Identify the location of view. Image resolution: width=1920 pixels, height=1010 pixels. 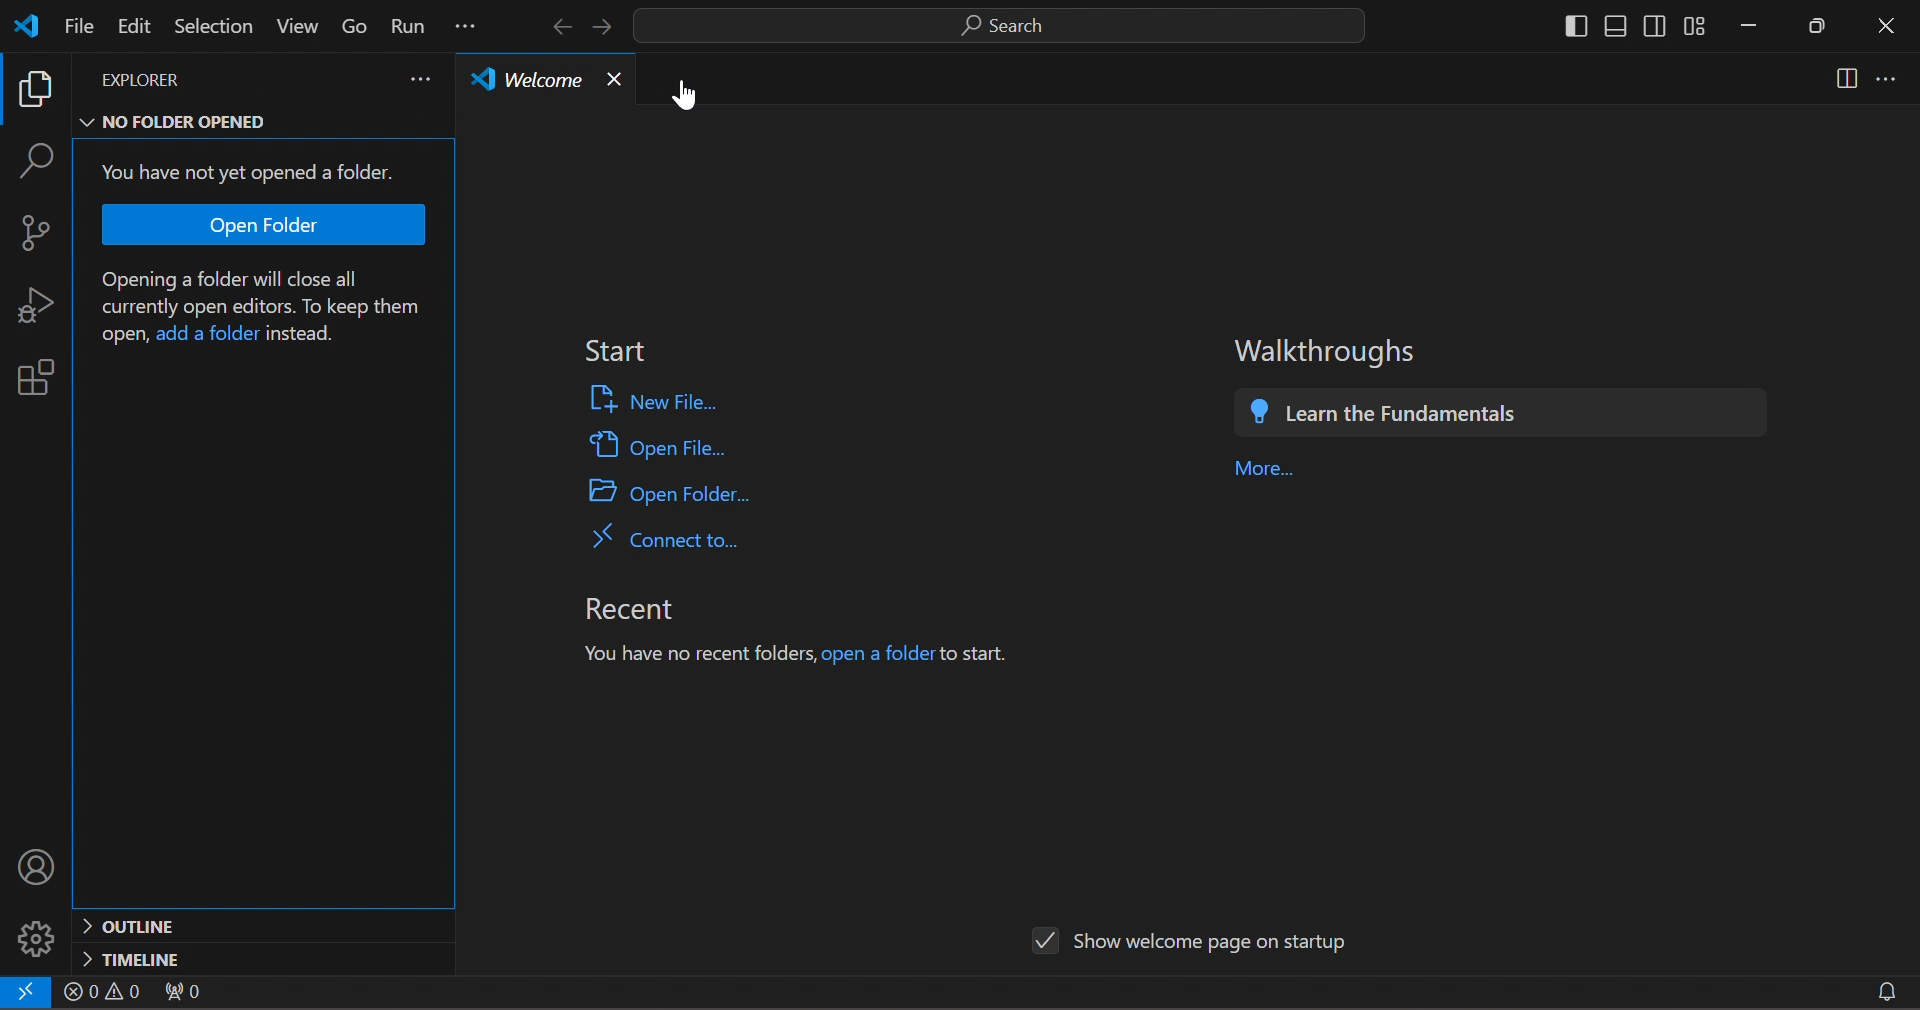
(298, 25).